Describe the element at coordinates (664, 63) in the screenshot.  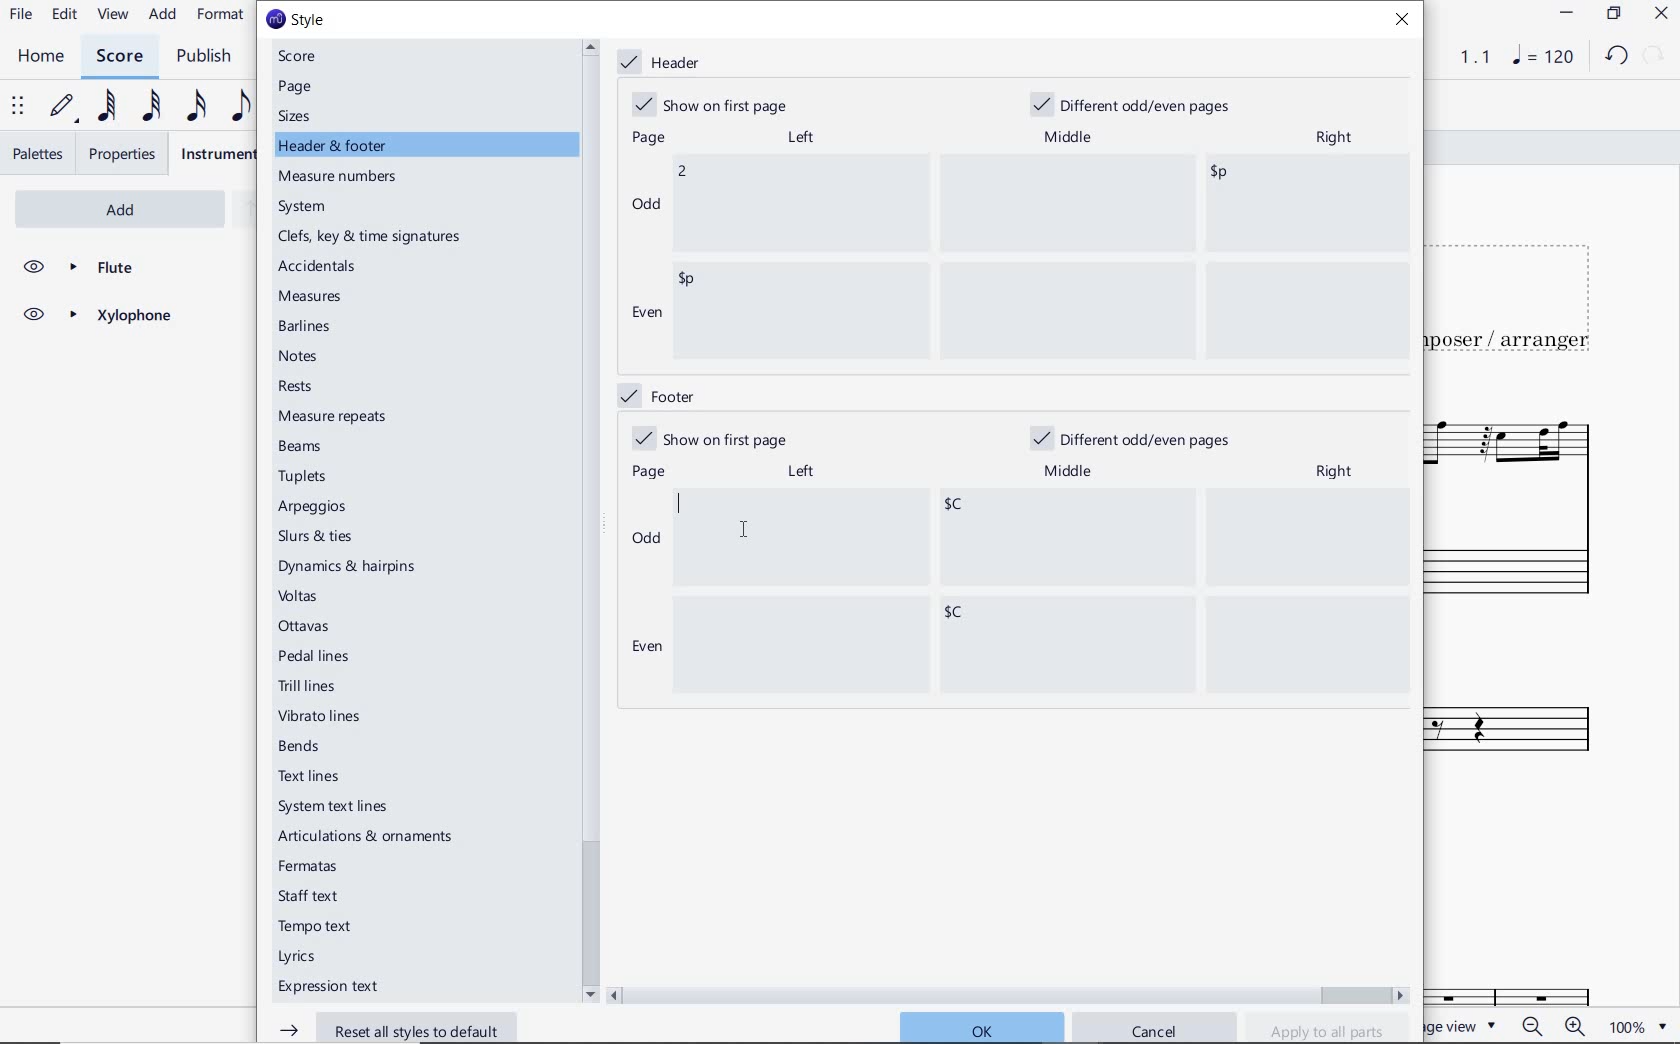
I see `header marked` at that location.